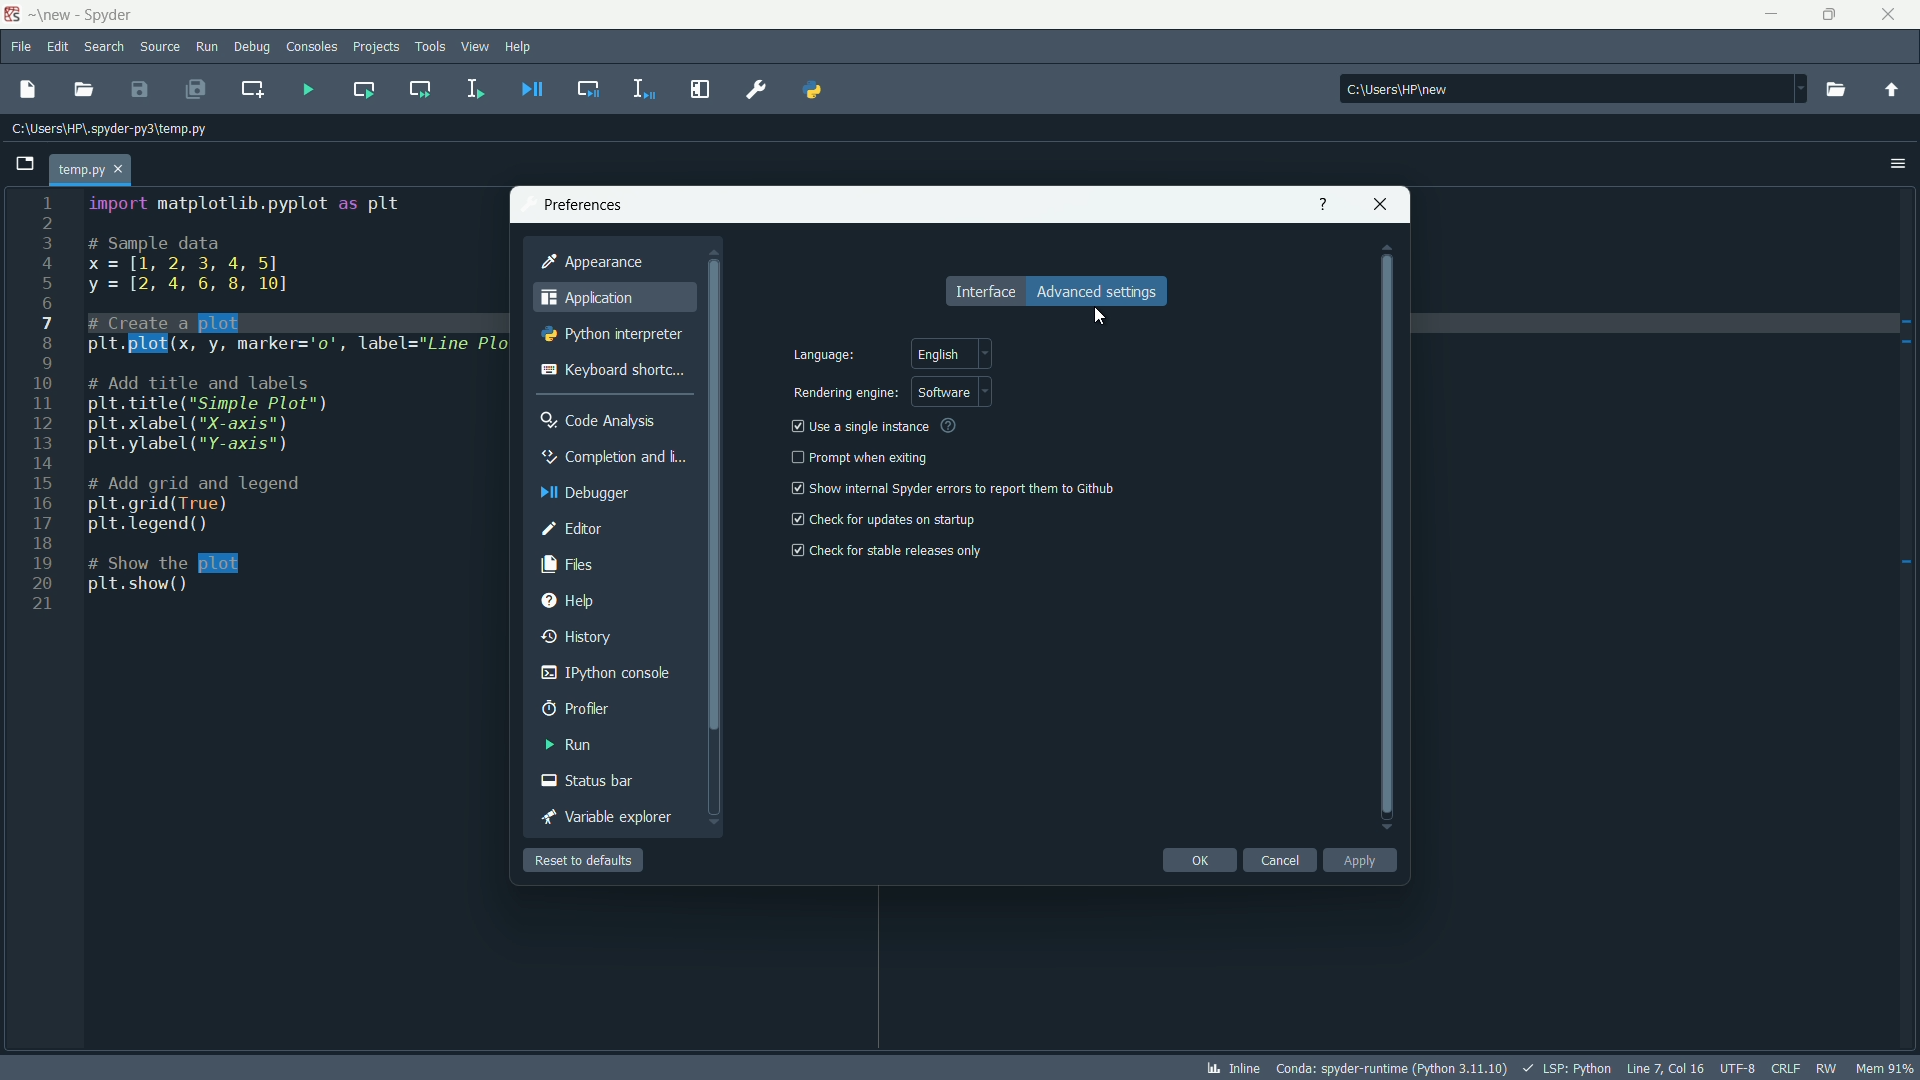 The width and height of the screenshot is (1920, 1080). What do you see at coordinates (55, 14) in the screenshot?
I see `folder name` at bounding box center [55, 14].